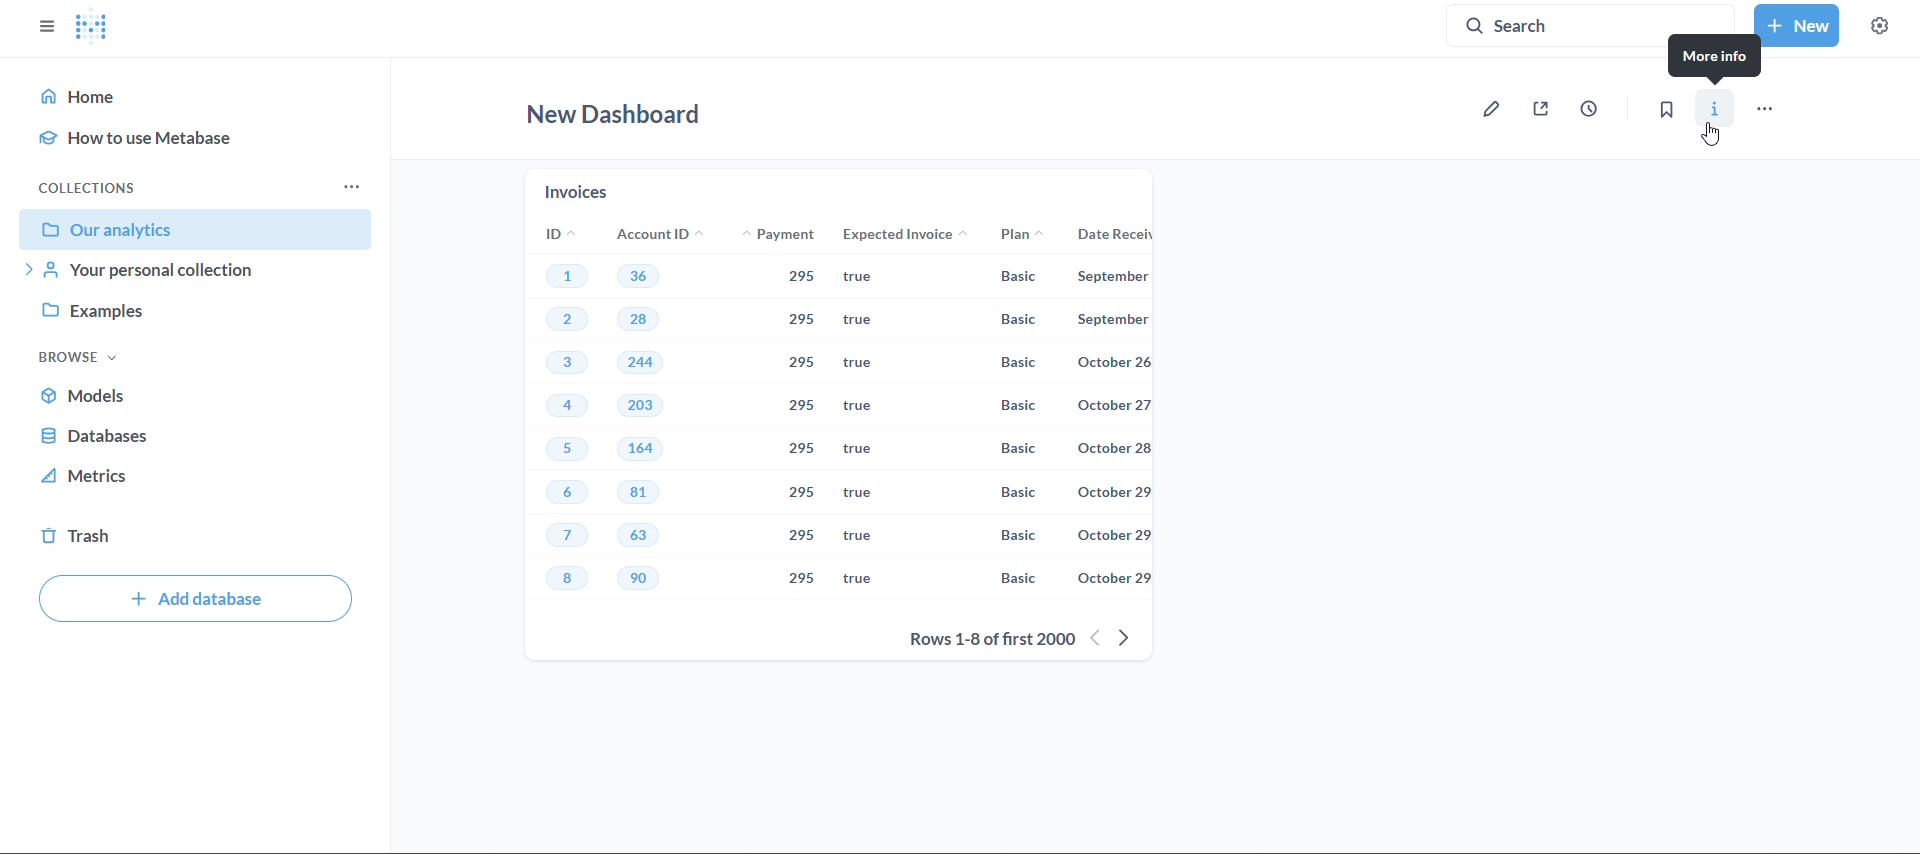 This screenshot has height=854, width=1920. What do you see at coordinates (1587, 109) in the screenshot?
I see `auto-refresh` at bounding box center [1587, 109].